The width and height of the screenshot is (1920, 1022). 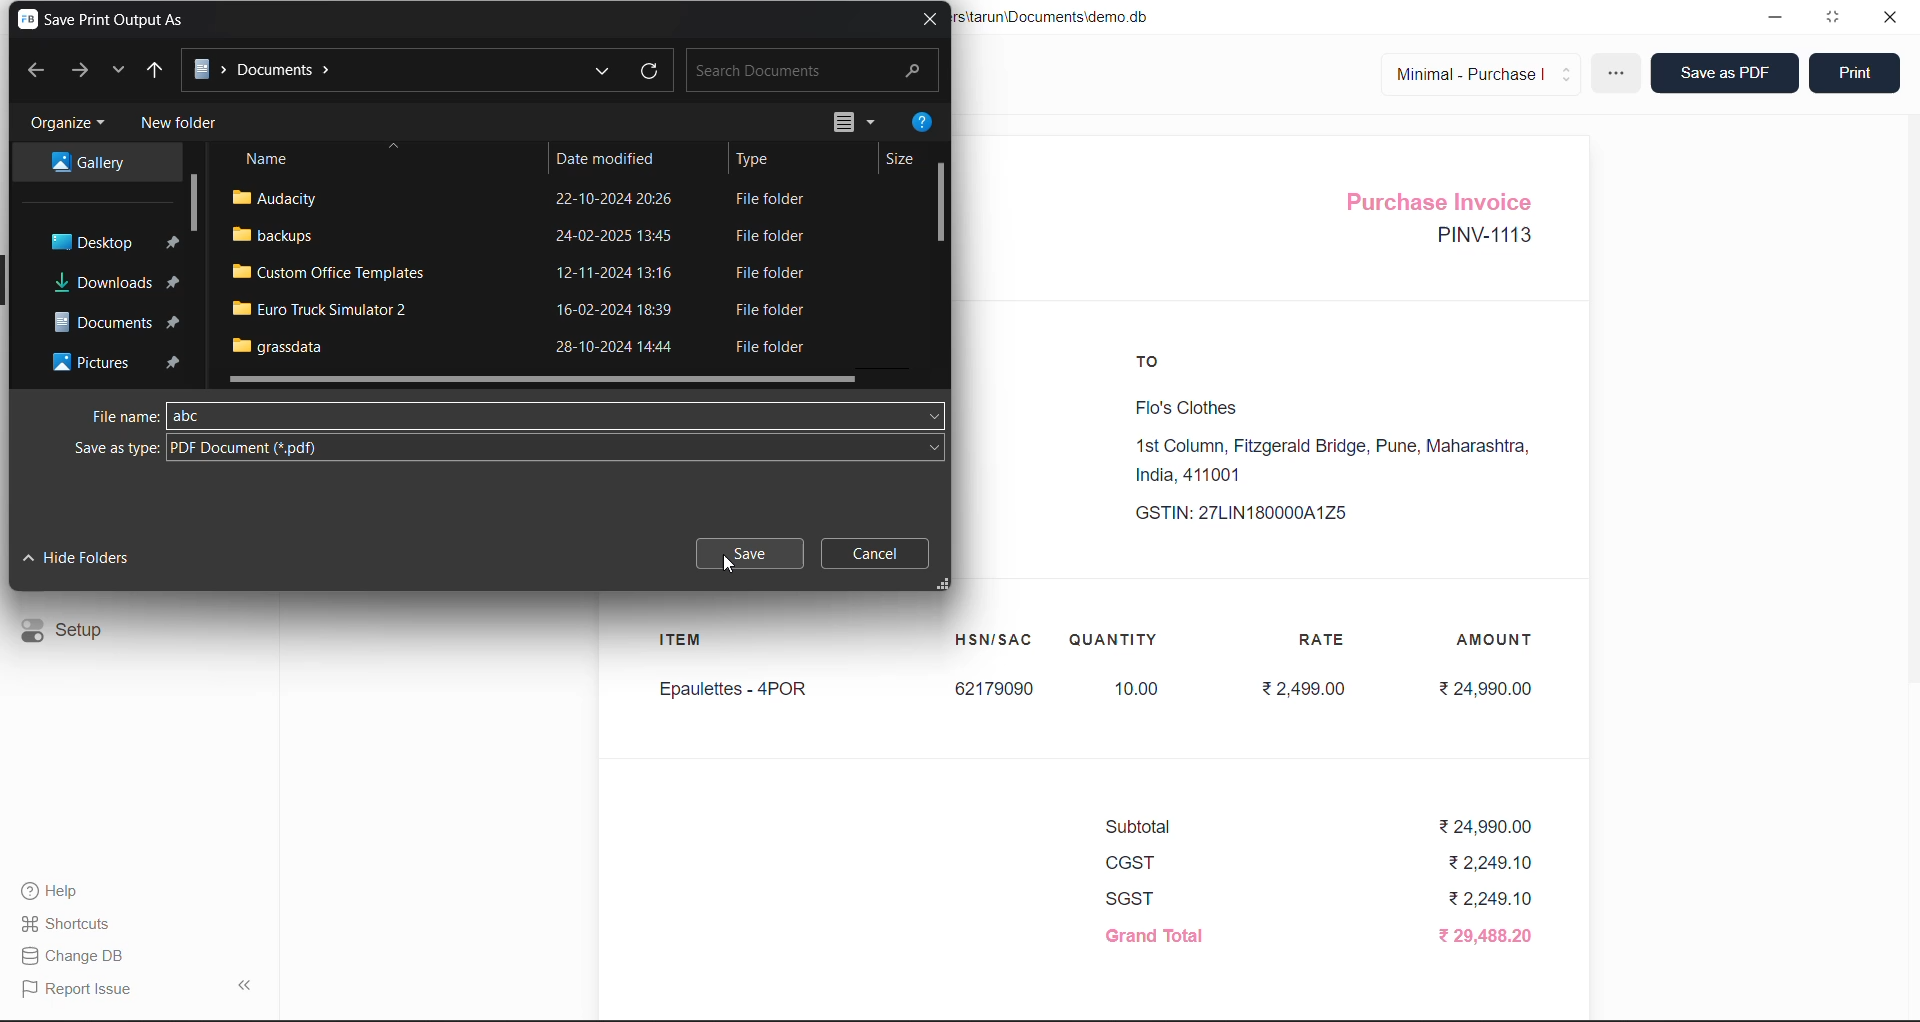 I want to click on Hide folders, so click(x=76, y=560).